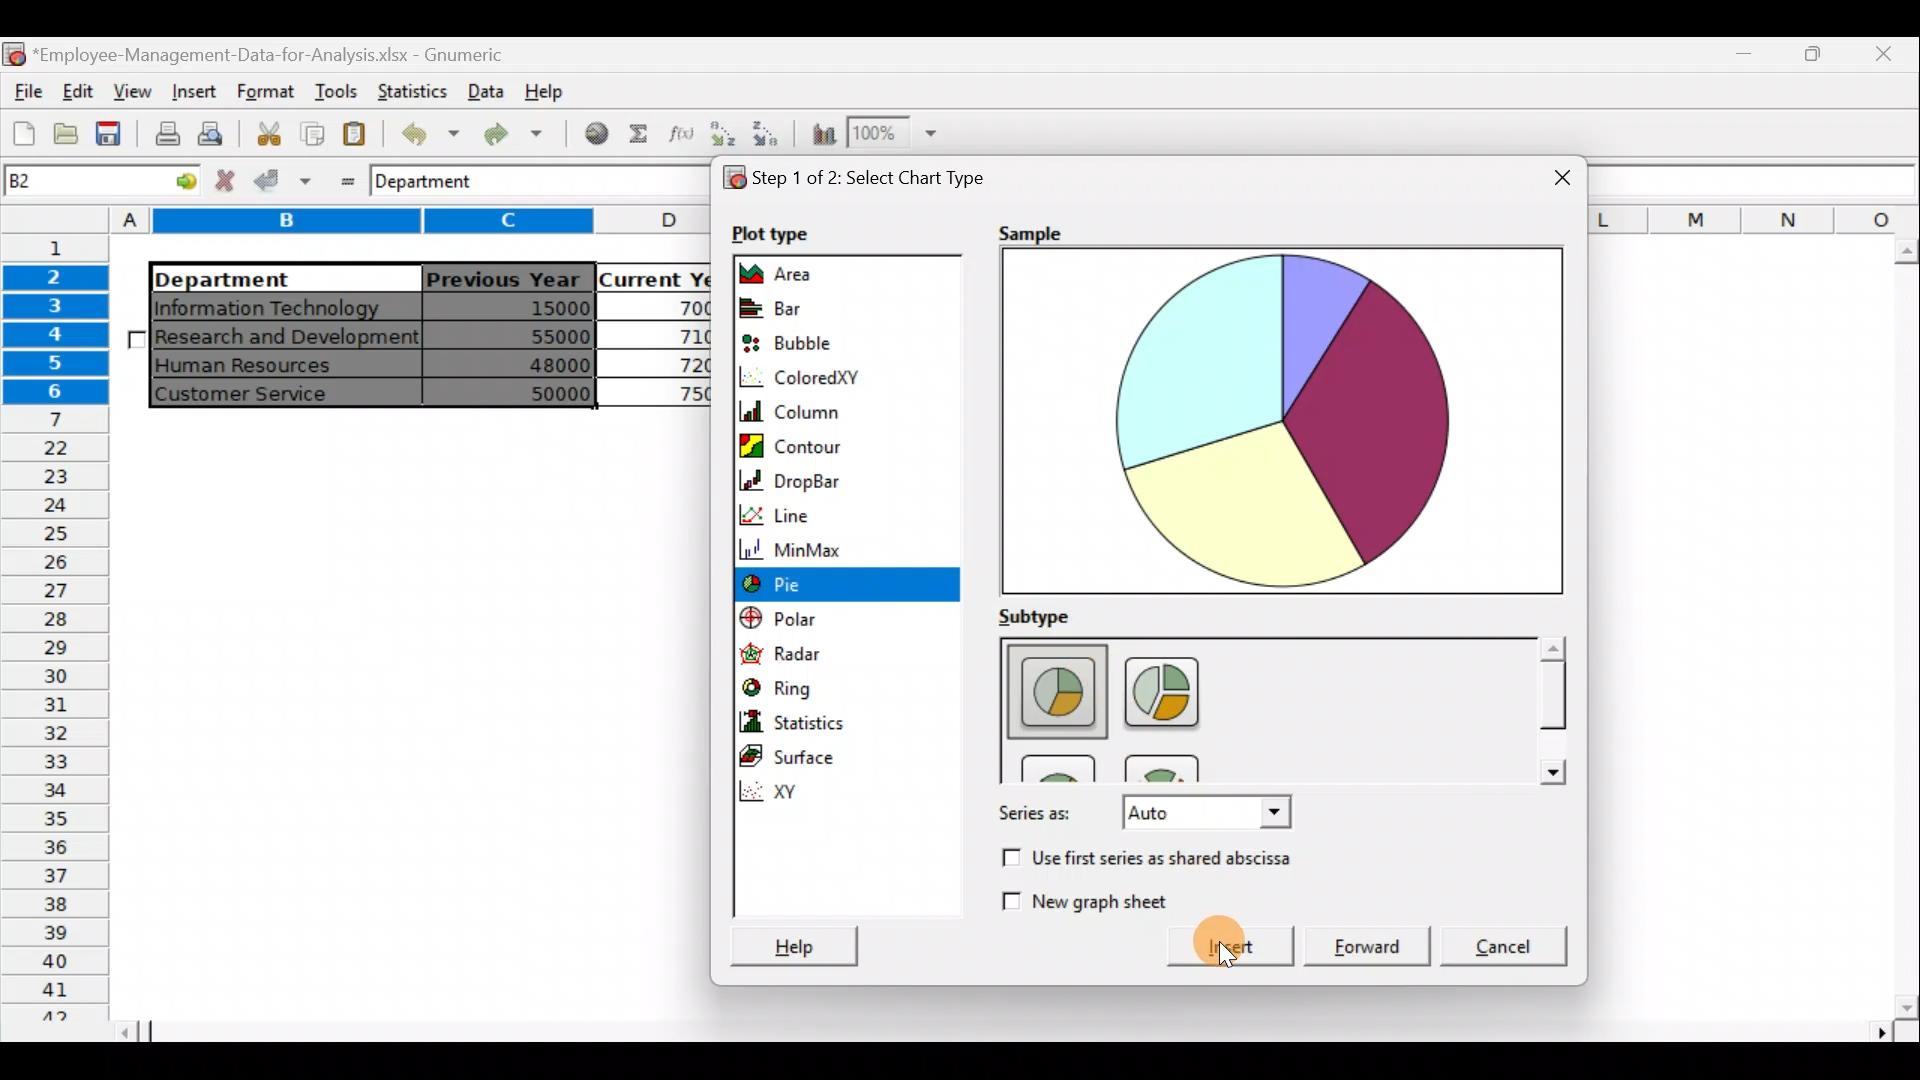 This screenshot has height=1080, width=1920. Describe the element at coordinates (817, 272) in the screenshot. I see `Area` at that location.